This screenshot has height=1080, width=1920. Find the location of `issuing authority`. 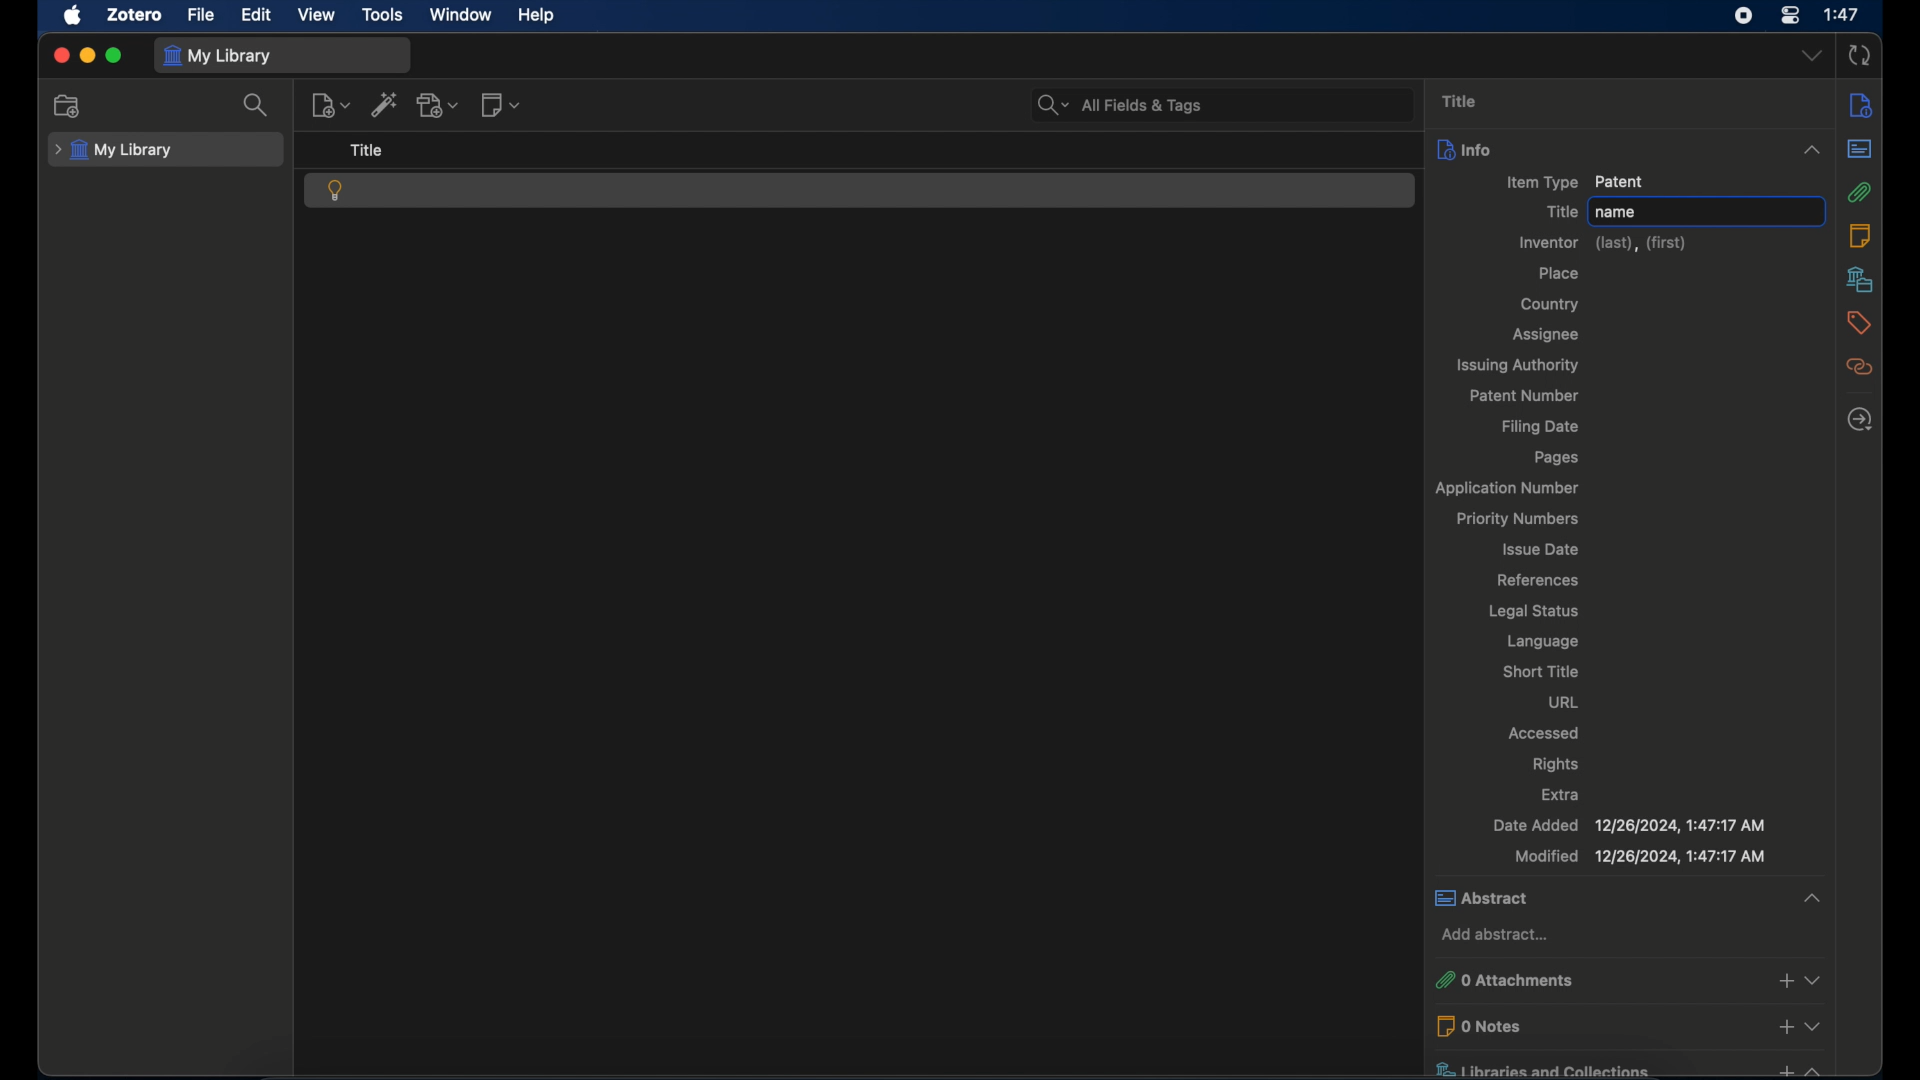

issuing authority is located at coordinates (1517, 365).